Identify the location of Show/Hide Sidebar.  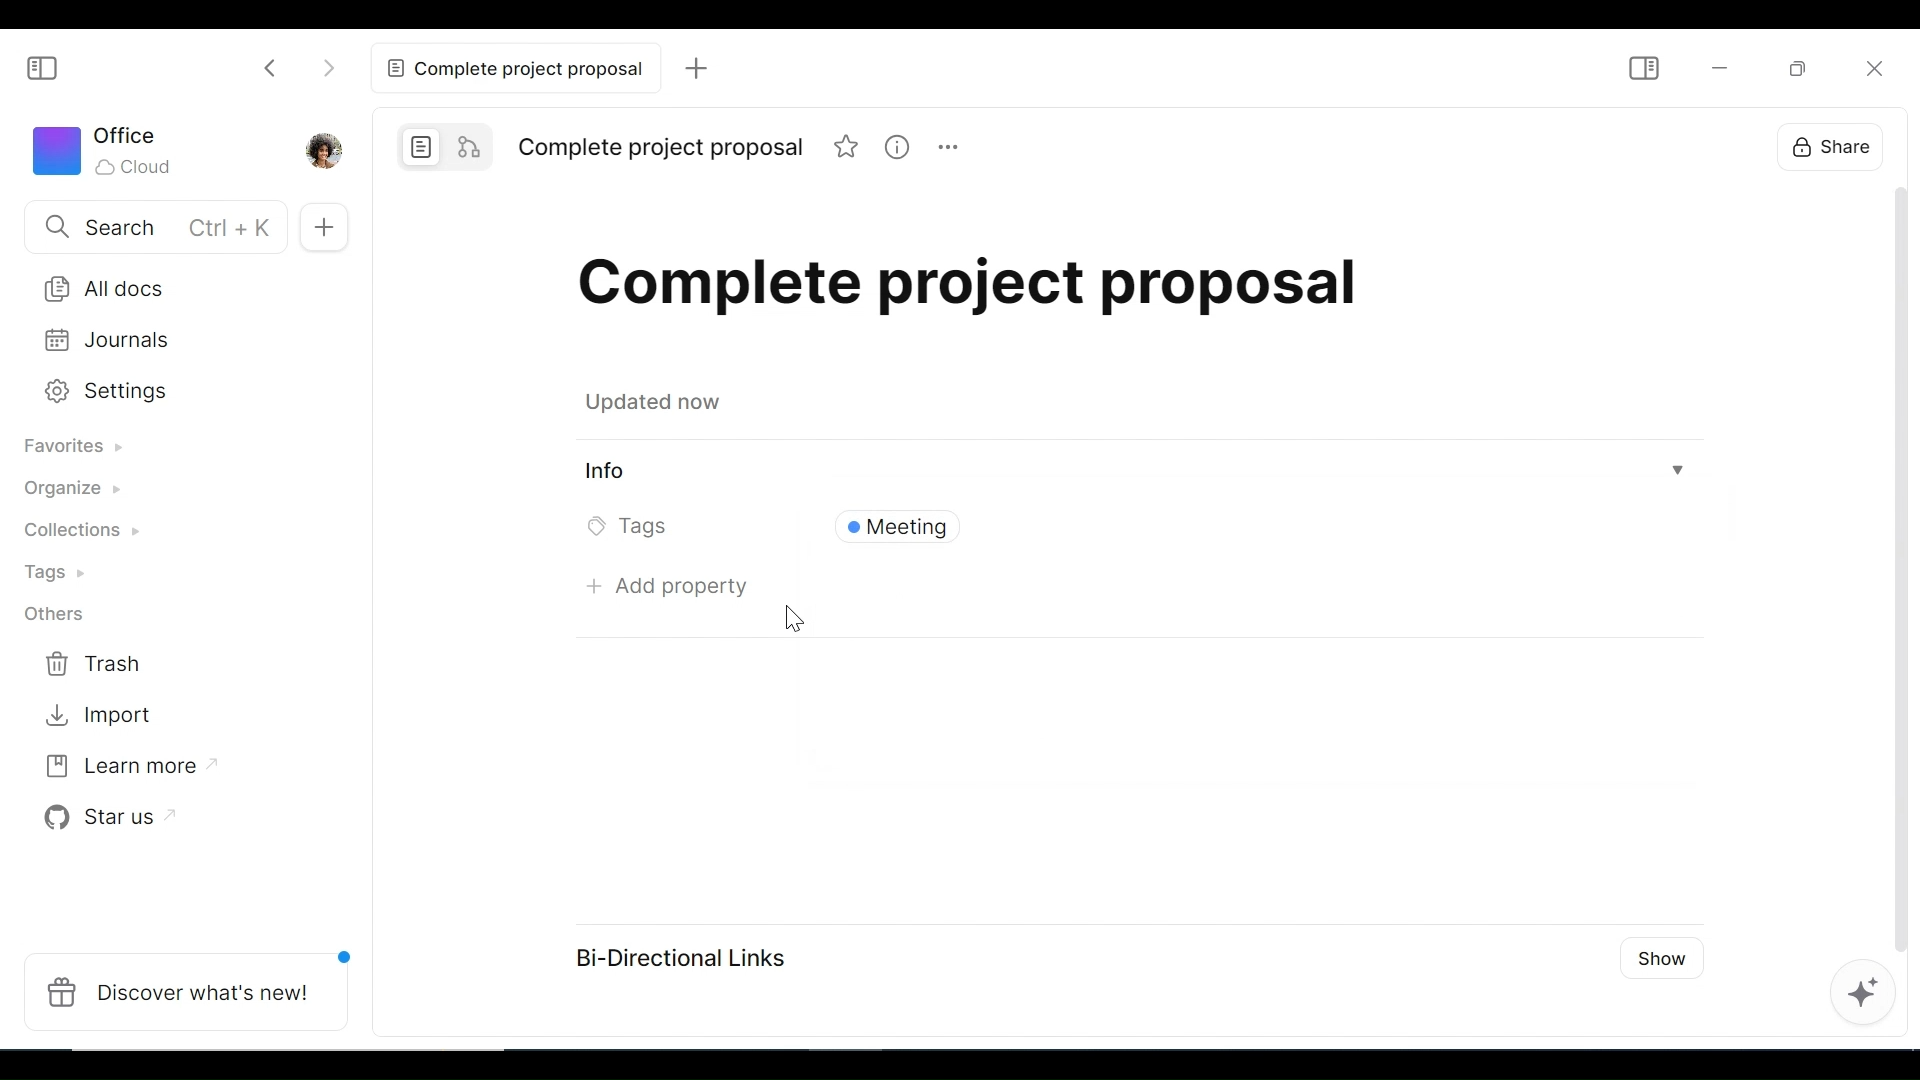
(43, 66).